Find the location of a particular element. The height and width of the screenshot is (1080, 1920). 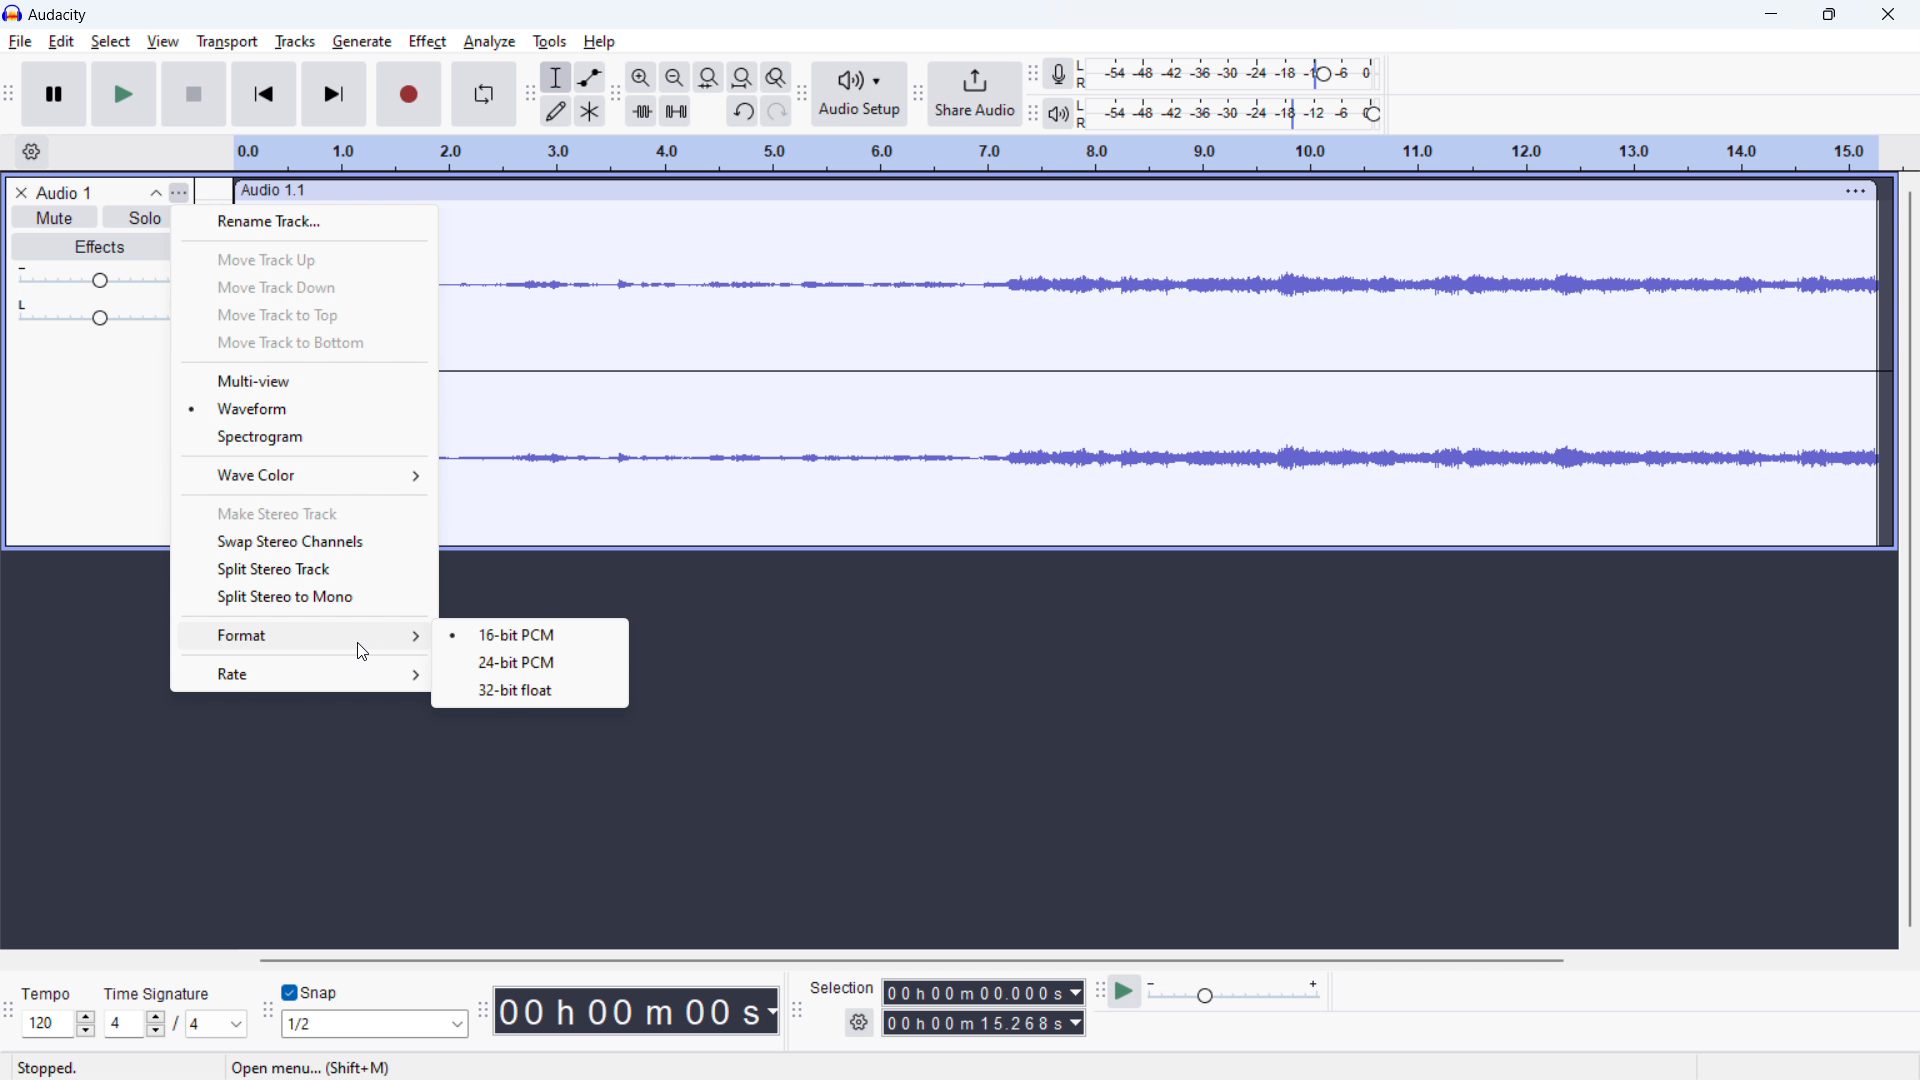

set tempo is located at coordinates (60, 1024).